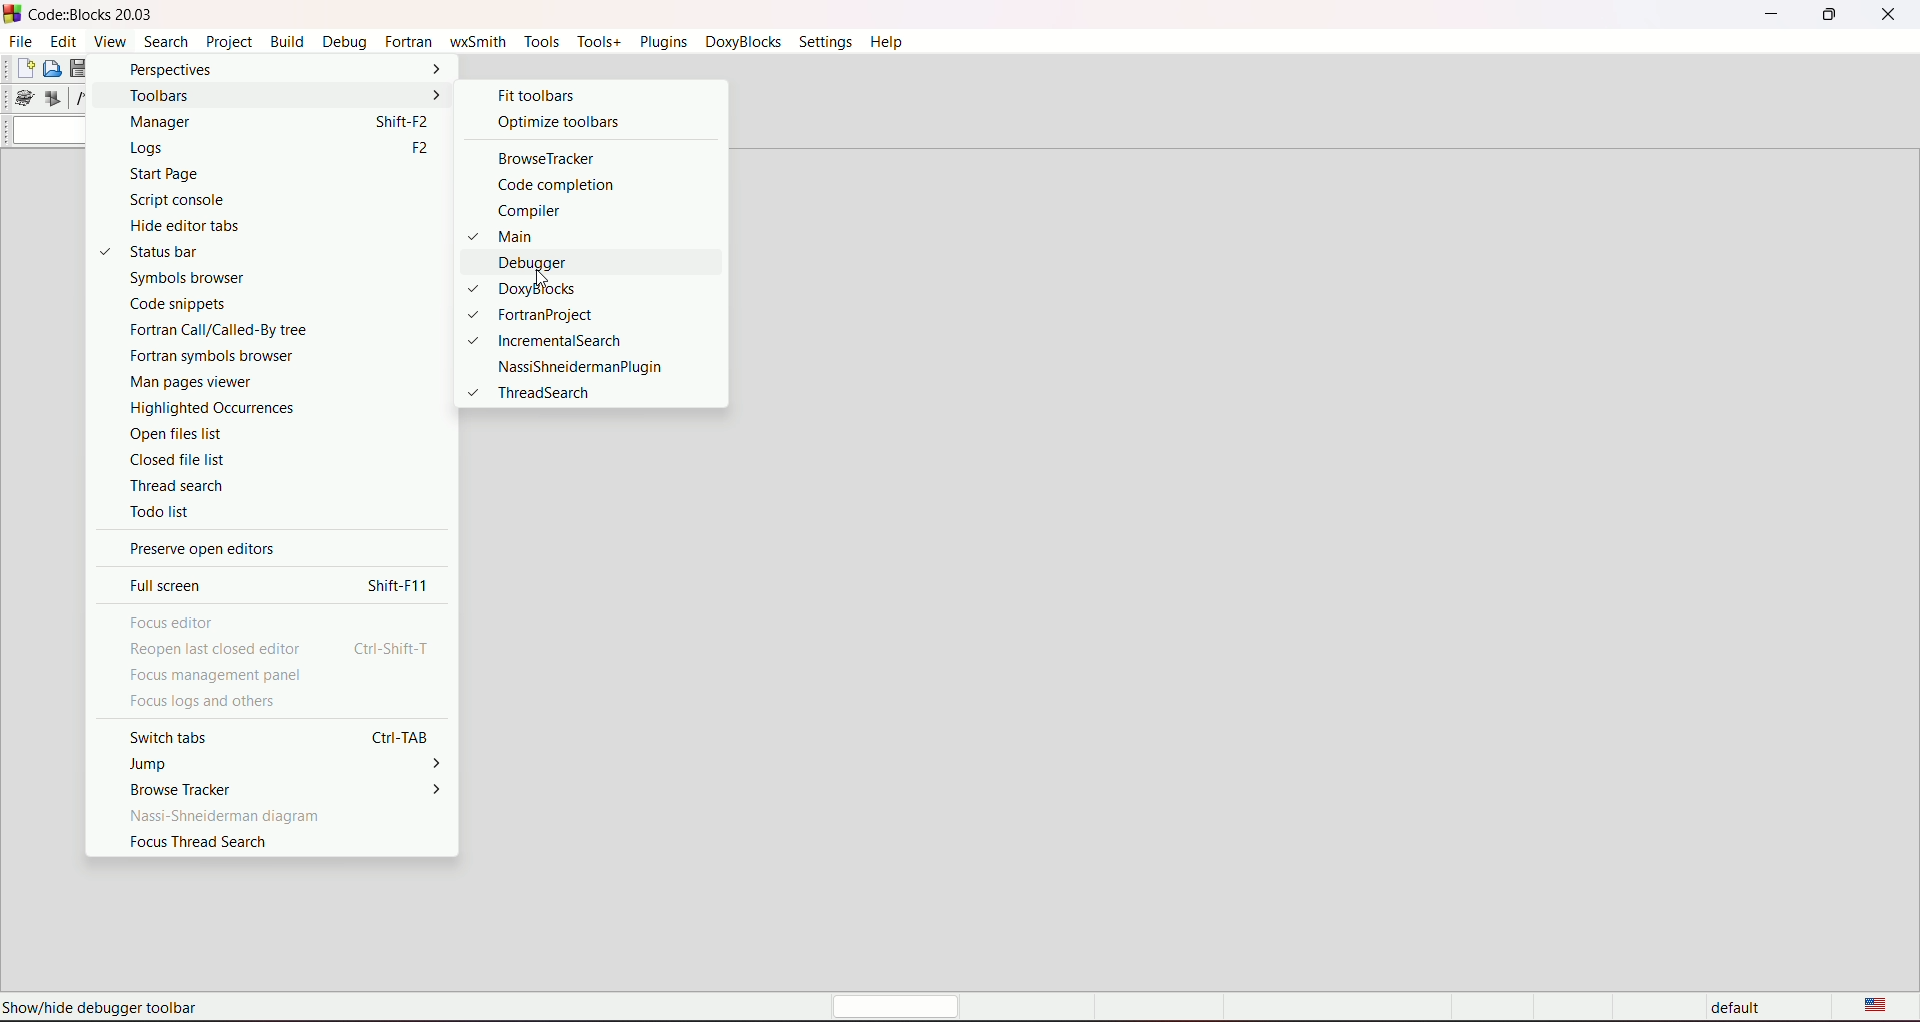 Image resolution: width=1920 pixels, height=1022 pixels. I want to click on arrow, so click(439, 789).